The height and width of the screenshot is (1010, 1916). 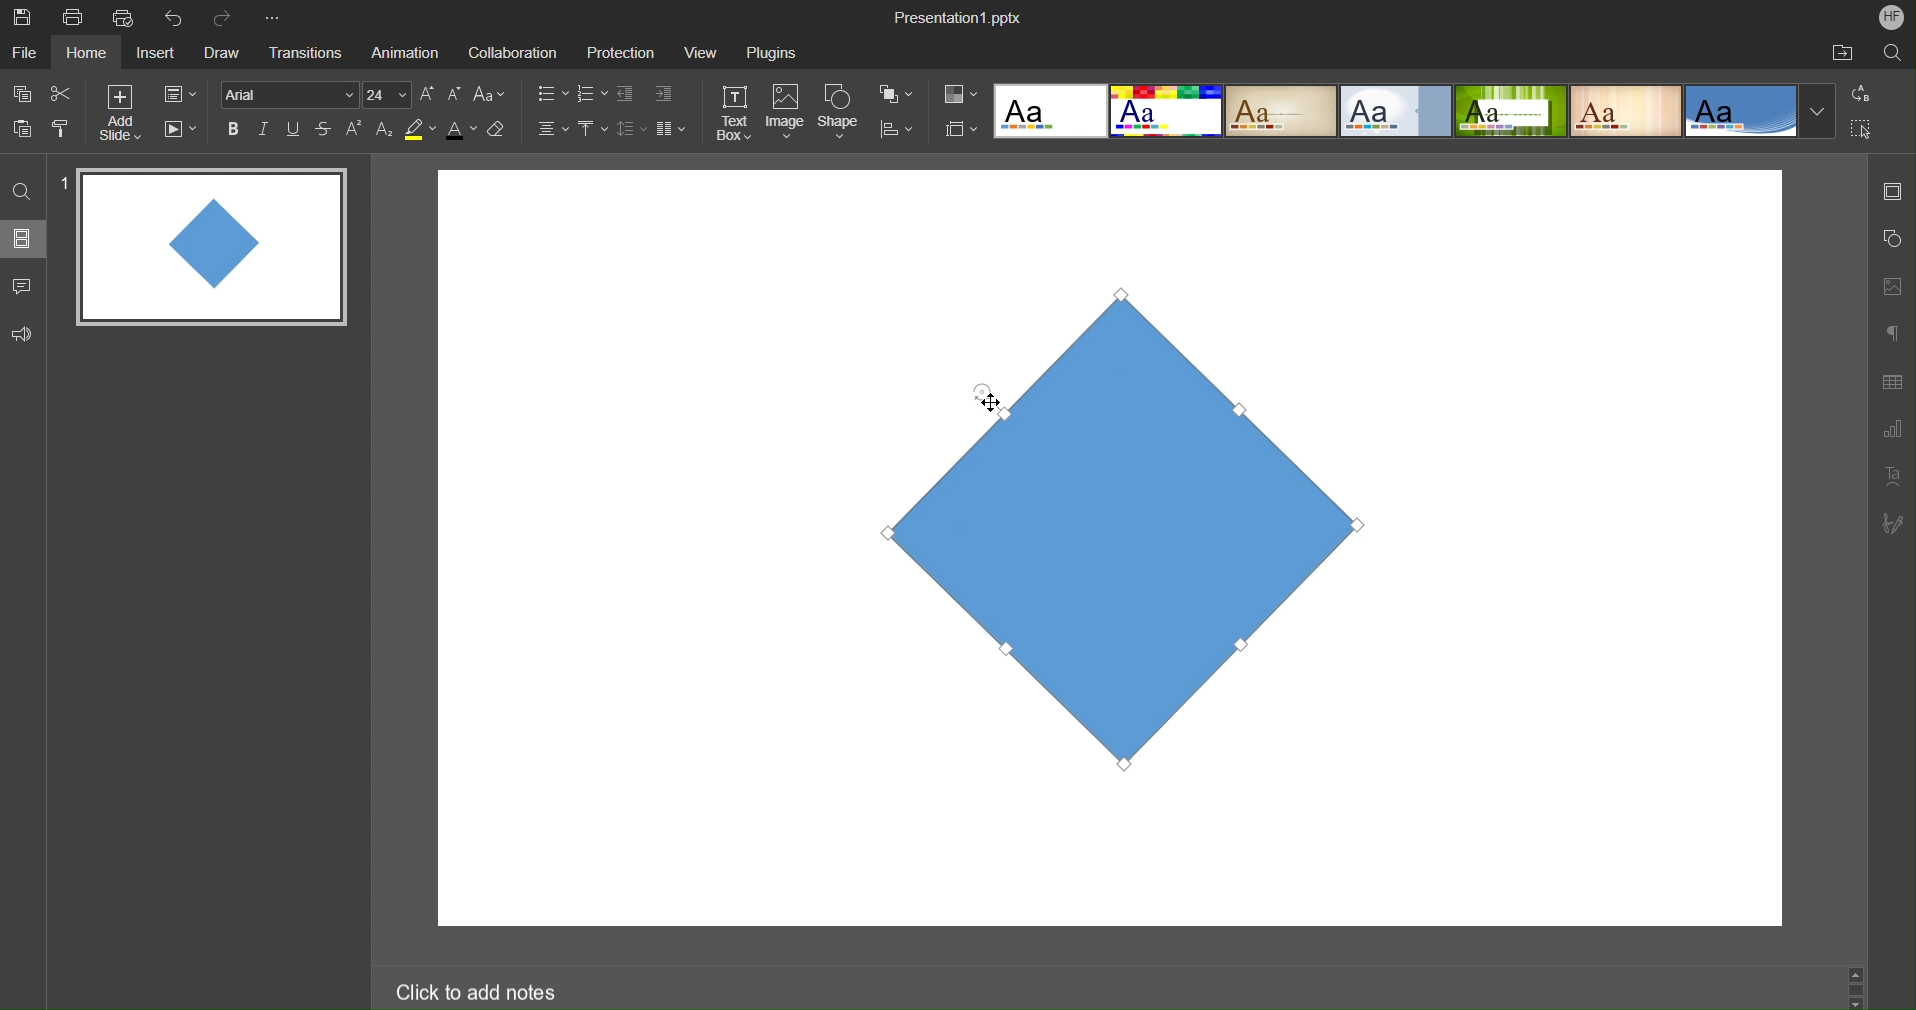 I want to click on Signature, so click(x=1894, y=523).